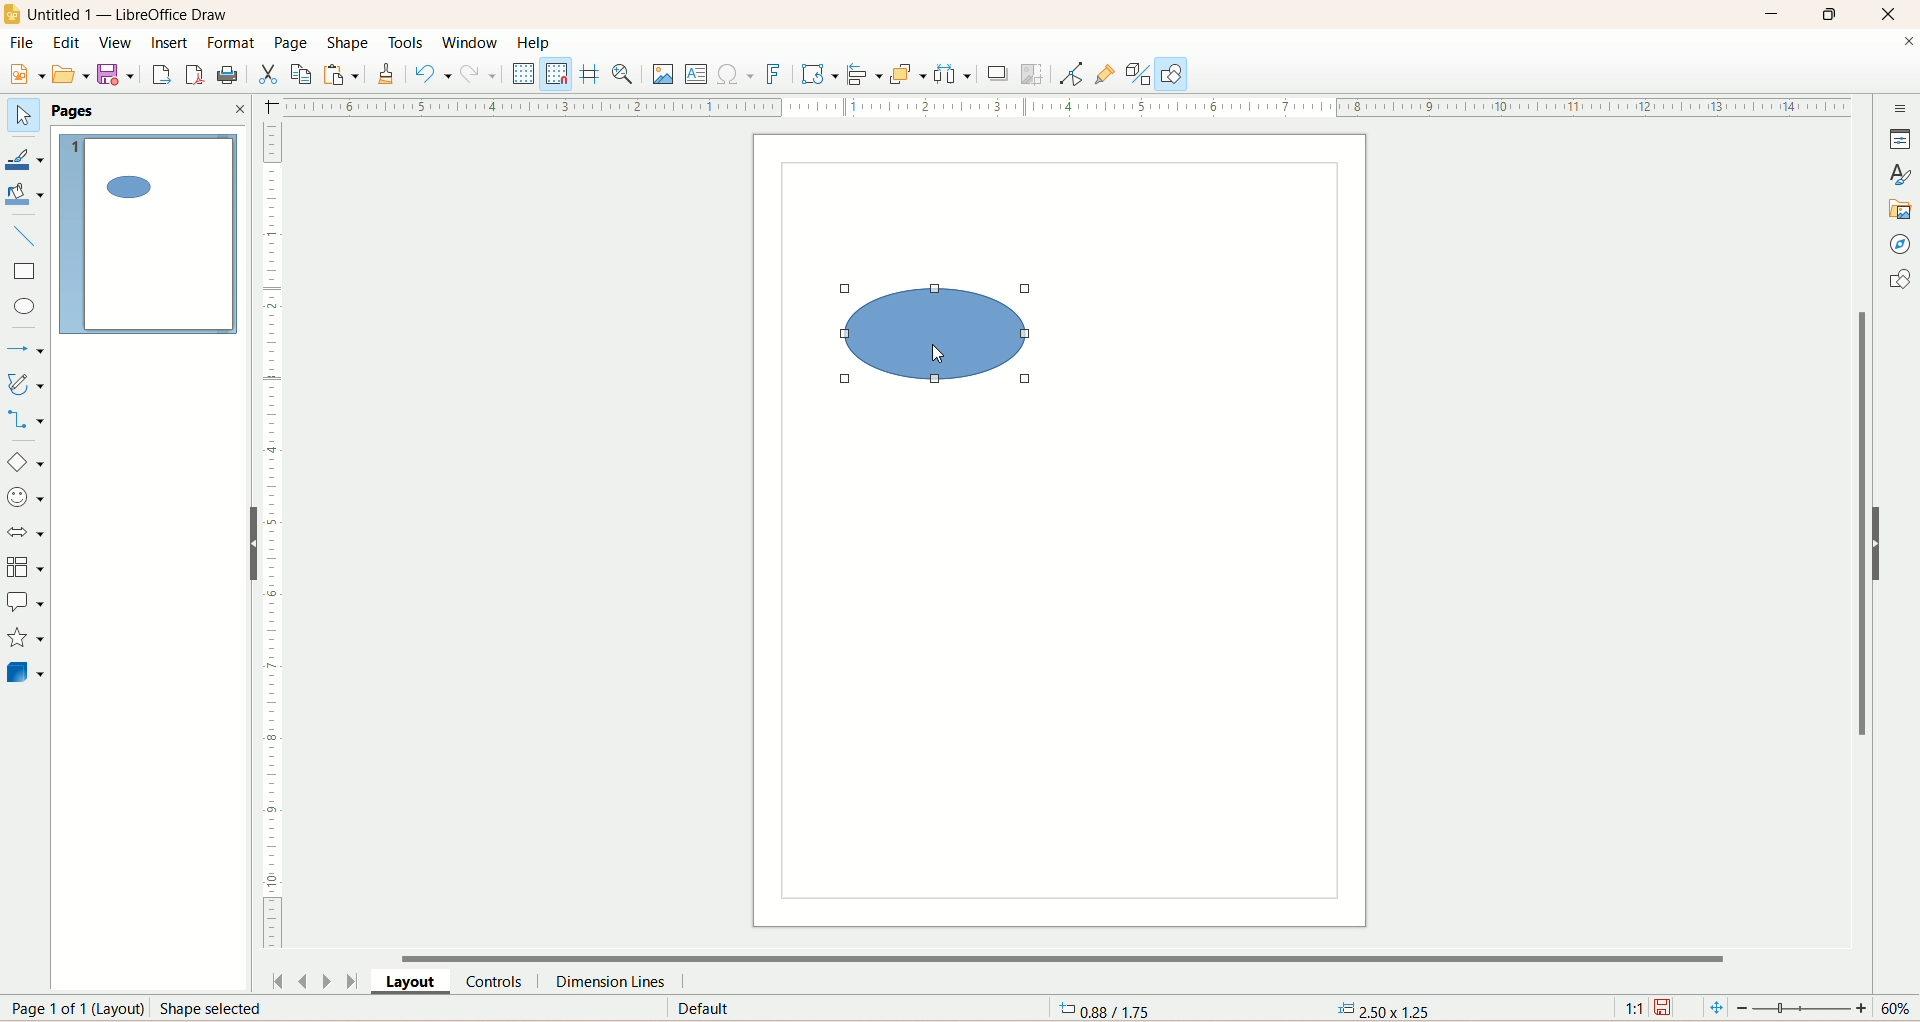 This screenshot has height=1022, width=1920. What do you see at coordinates (65, 42) in the screenshot?
I see `edit` at bounding box center [65, 42].